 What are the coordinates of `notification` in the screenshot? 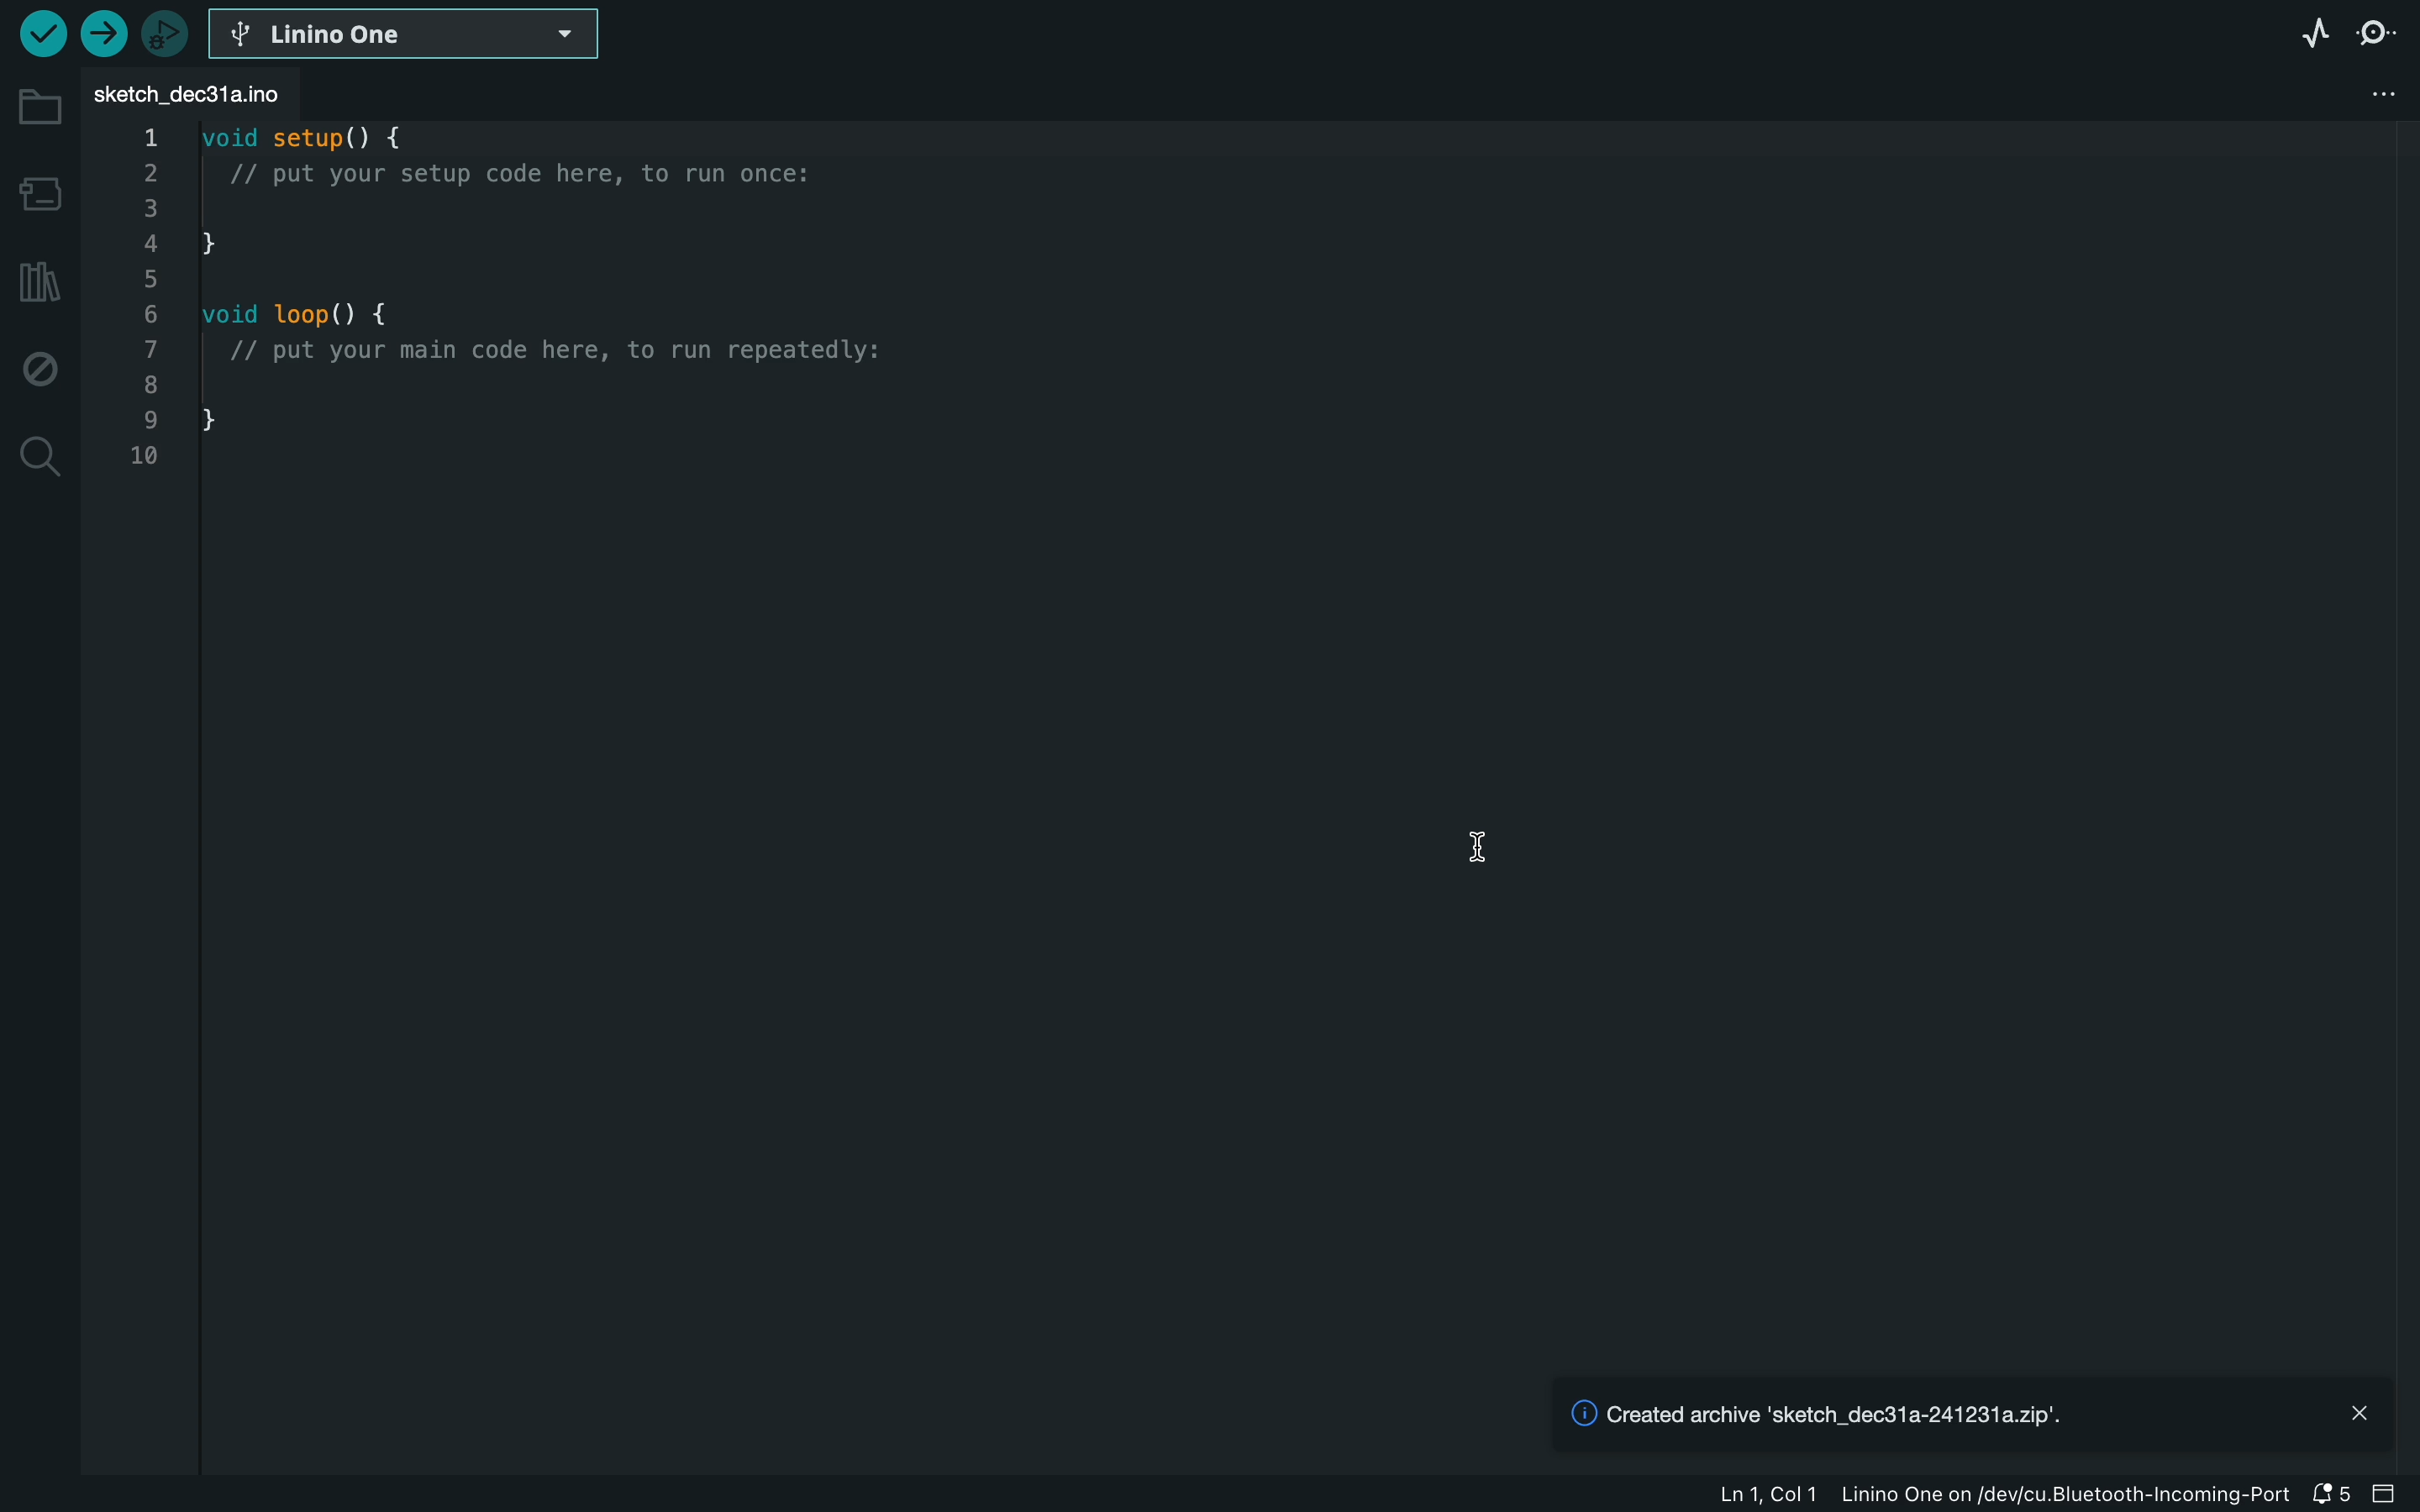 It's located at (2329, 1497).